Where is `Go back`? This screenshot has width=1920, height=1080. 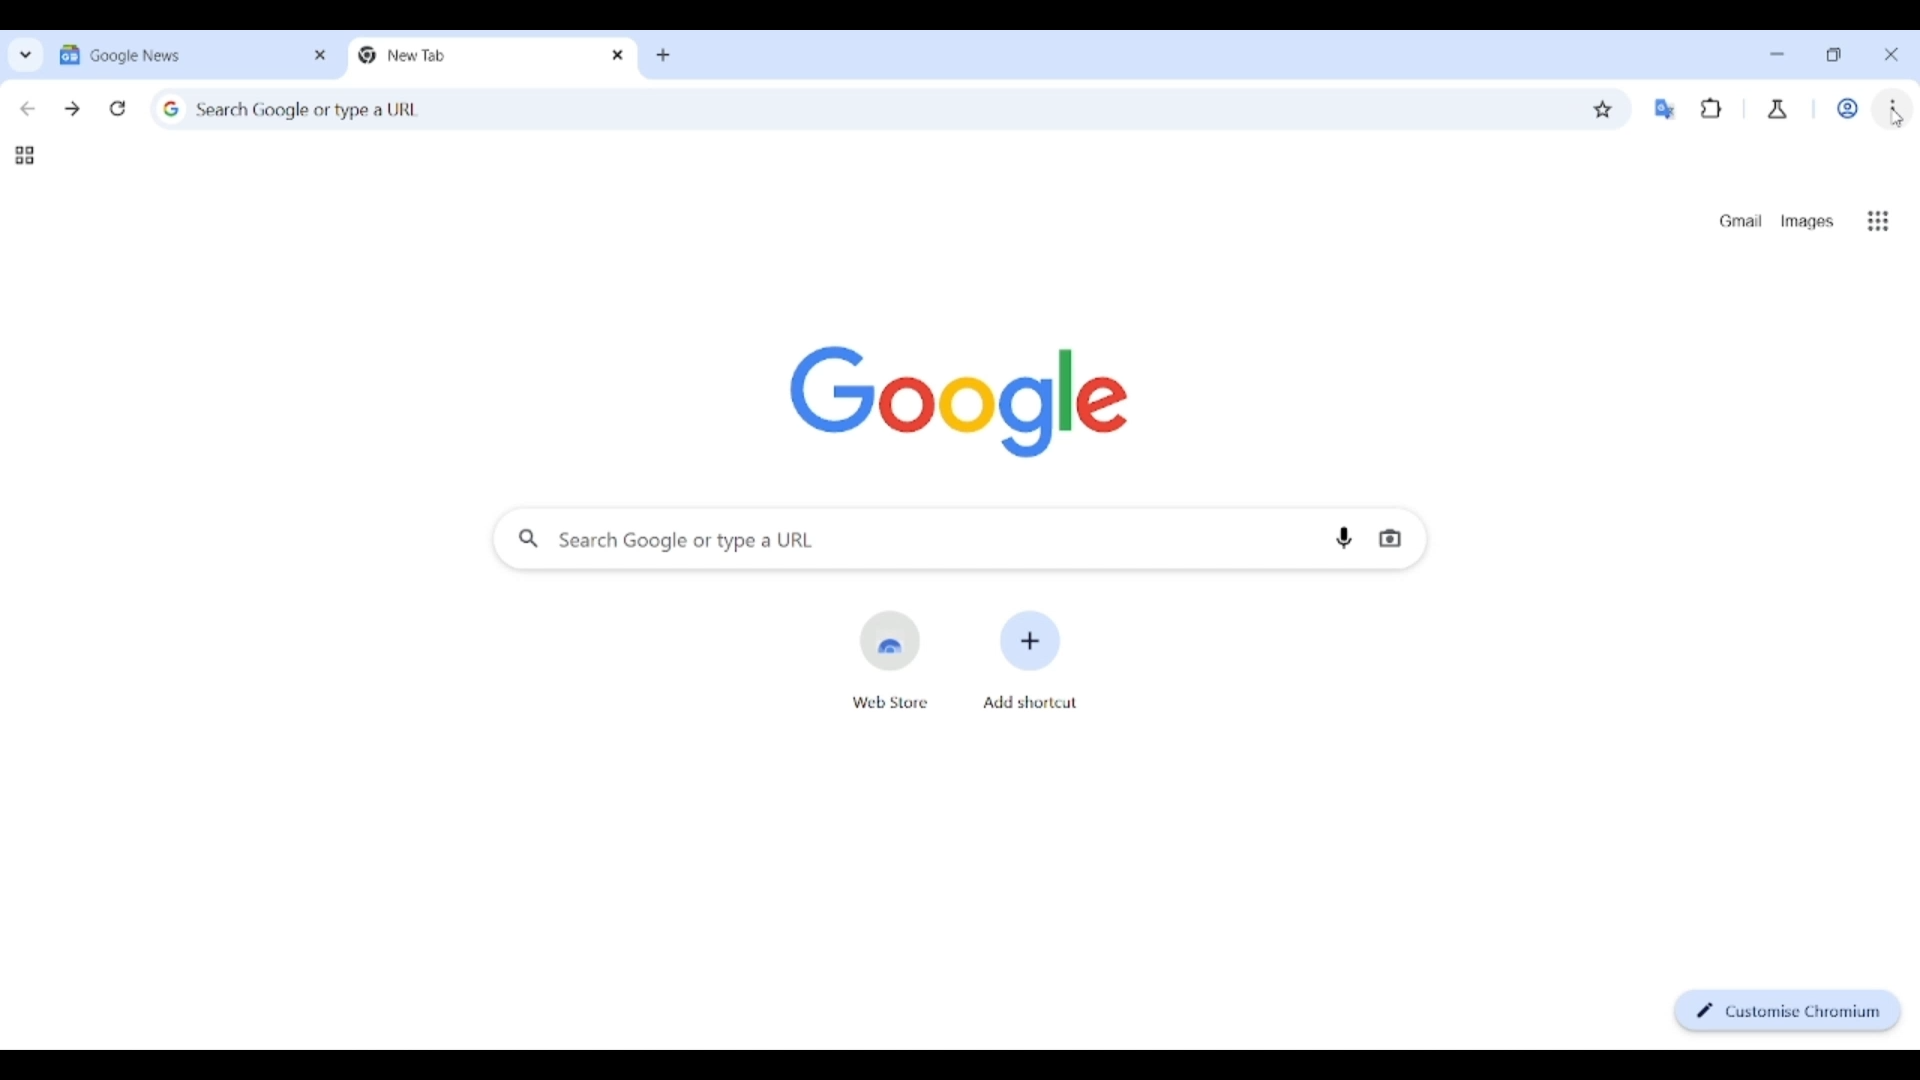
Go back is located at coordinates (27, 109).